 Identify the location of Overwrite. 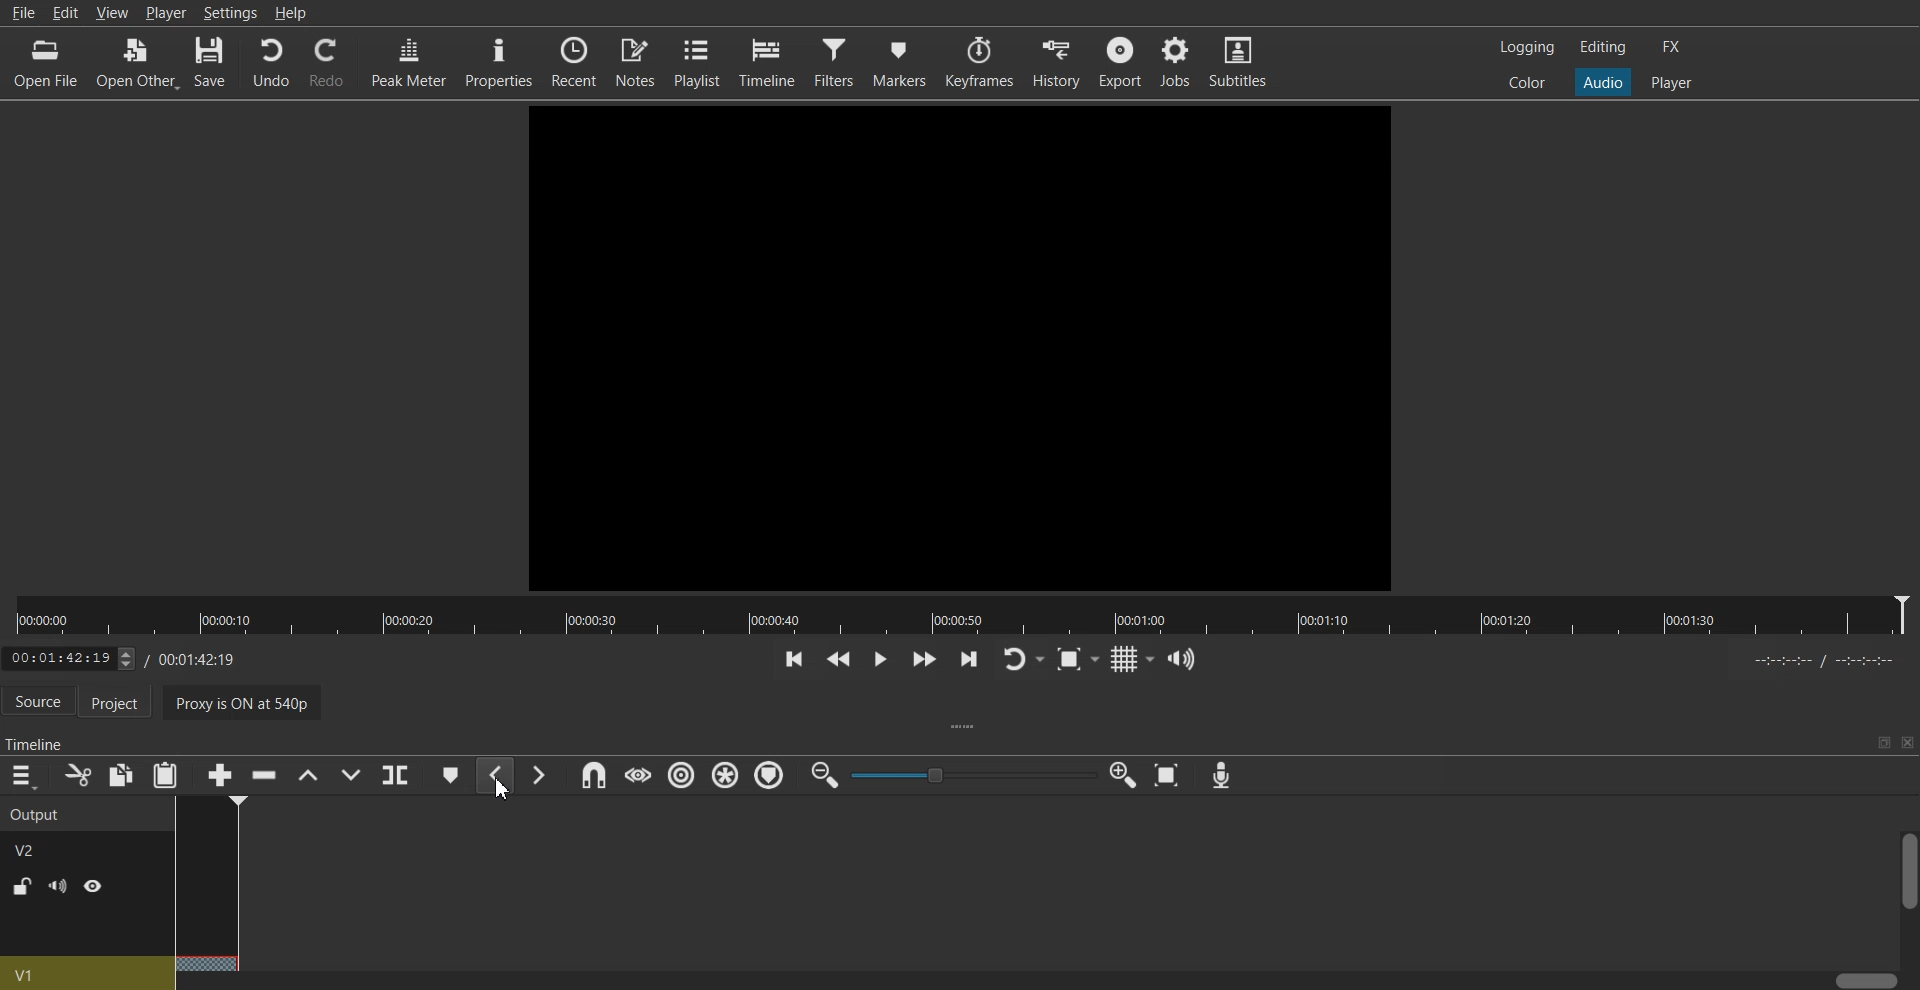
(353, 775).